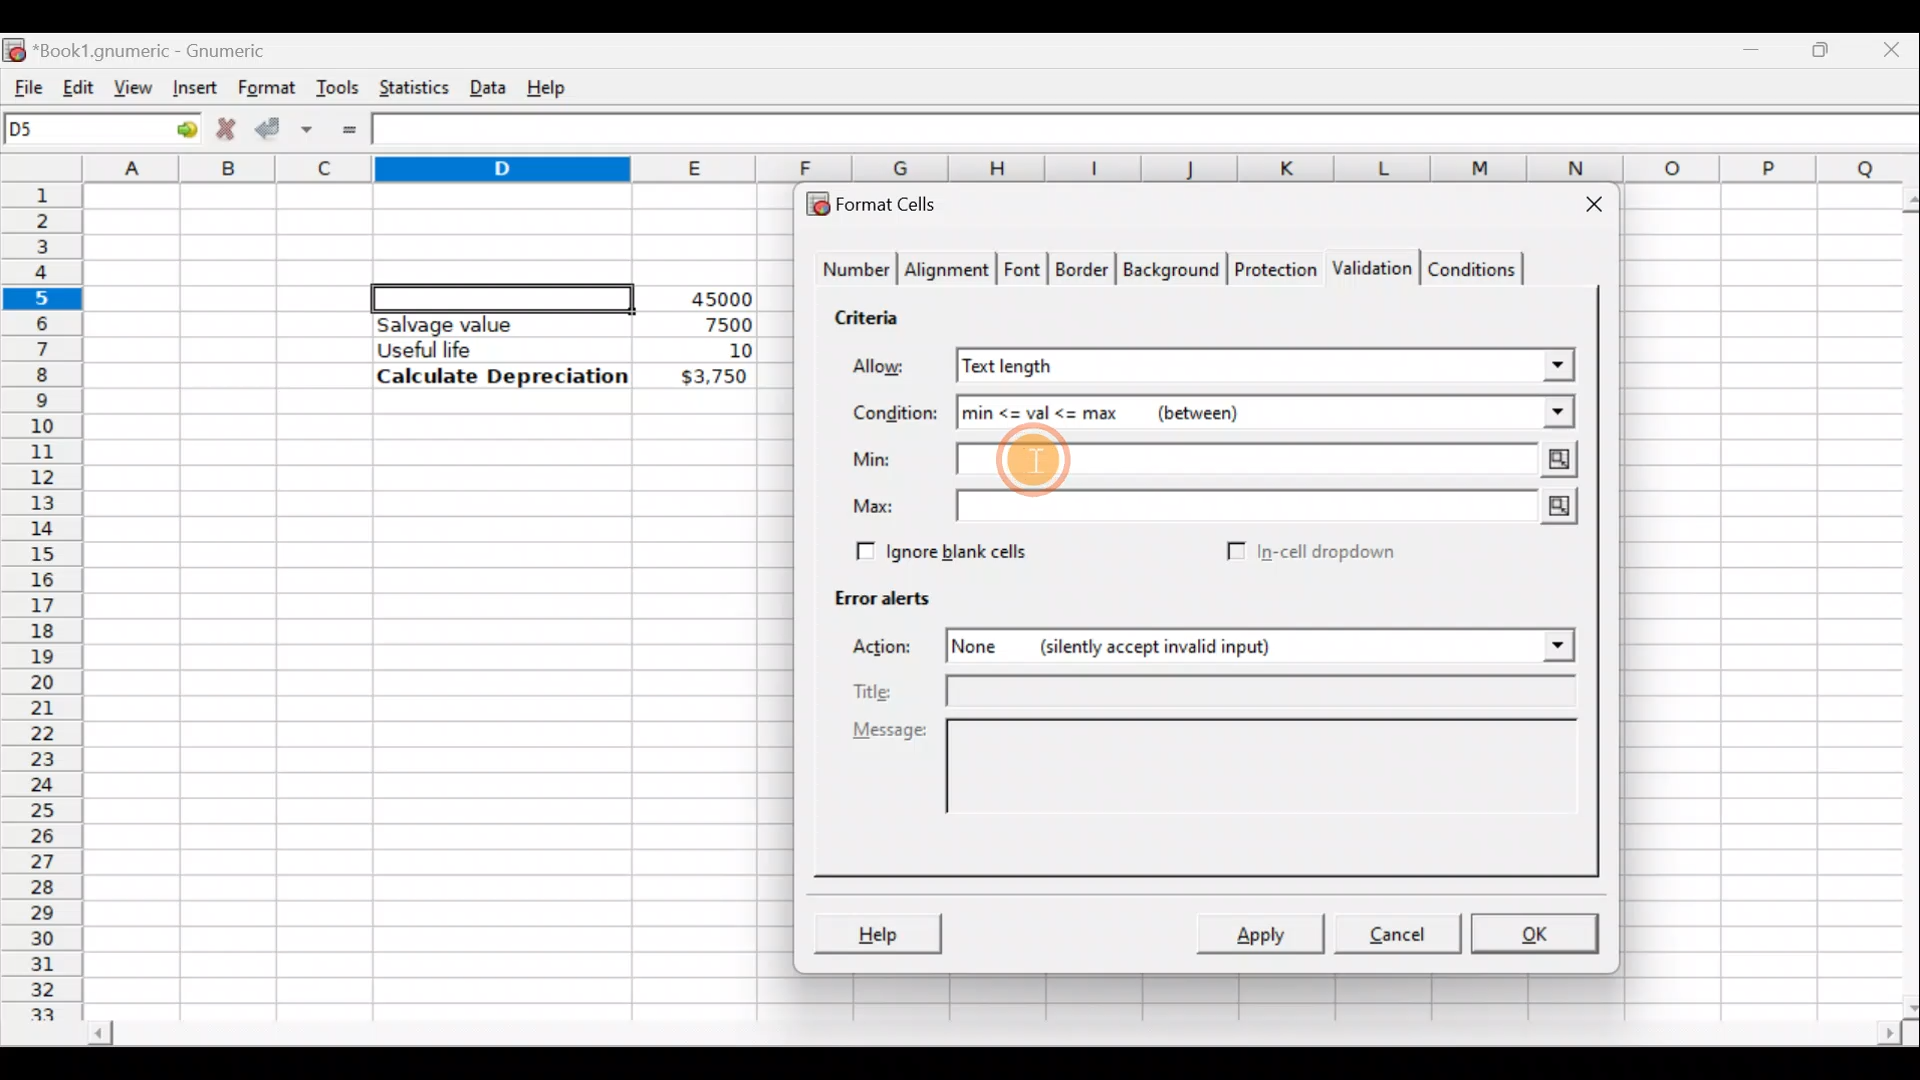 The image size is (1920, 1080). I want to click on Maximize, so click(1825, 46).